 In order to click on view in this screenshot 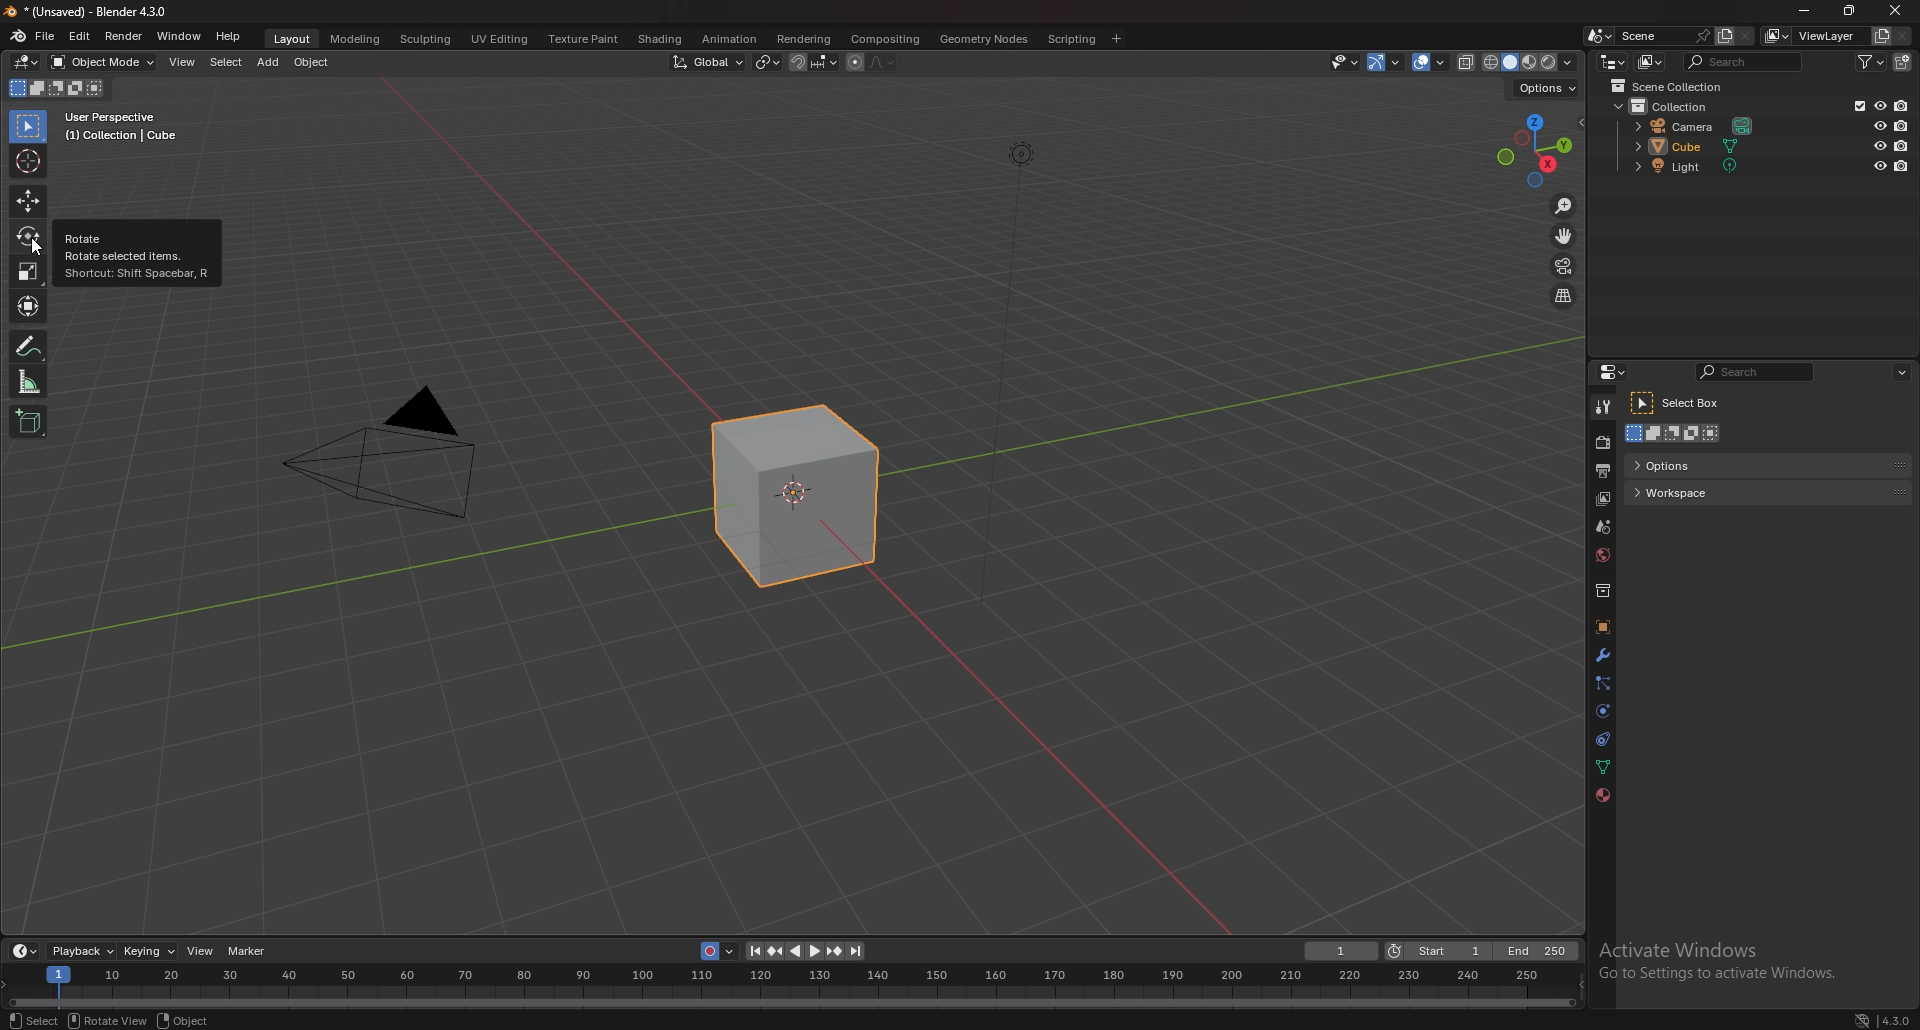, I will do `click(201, 951)`.